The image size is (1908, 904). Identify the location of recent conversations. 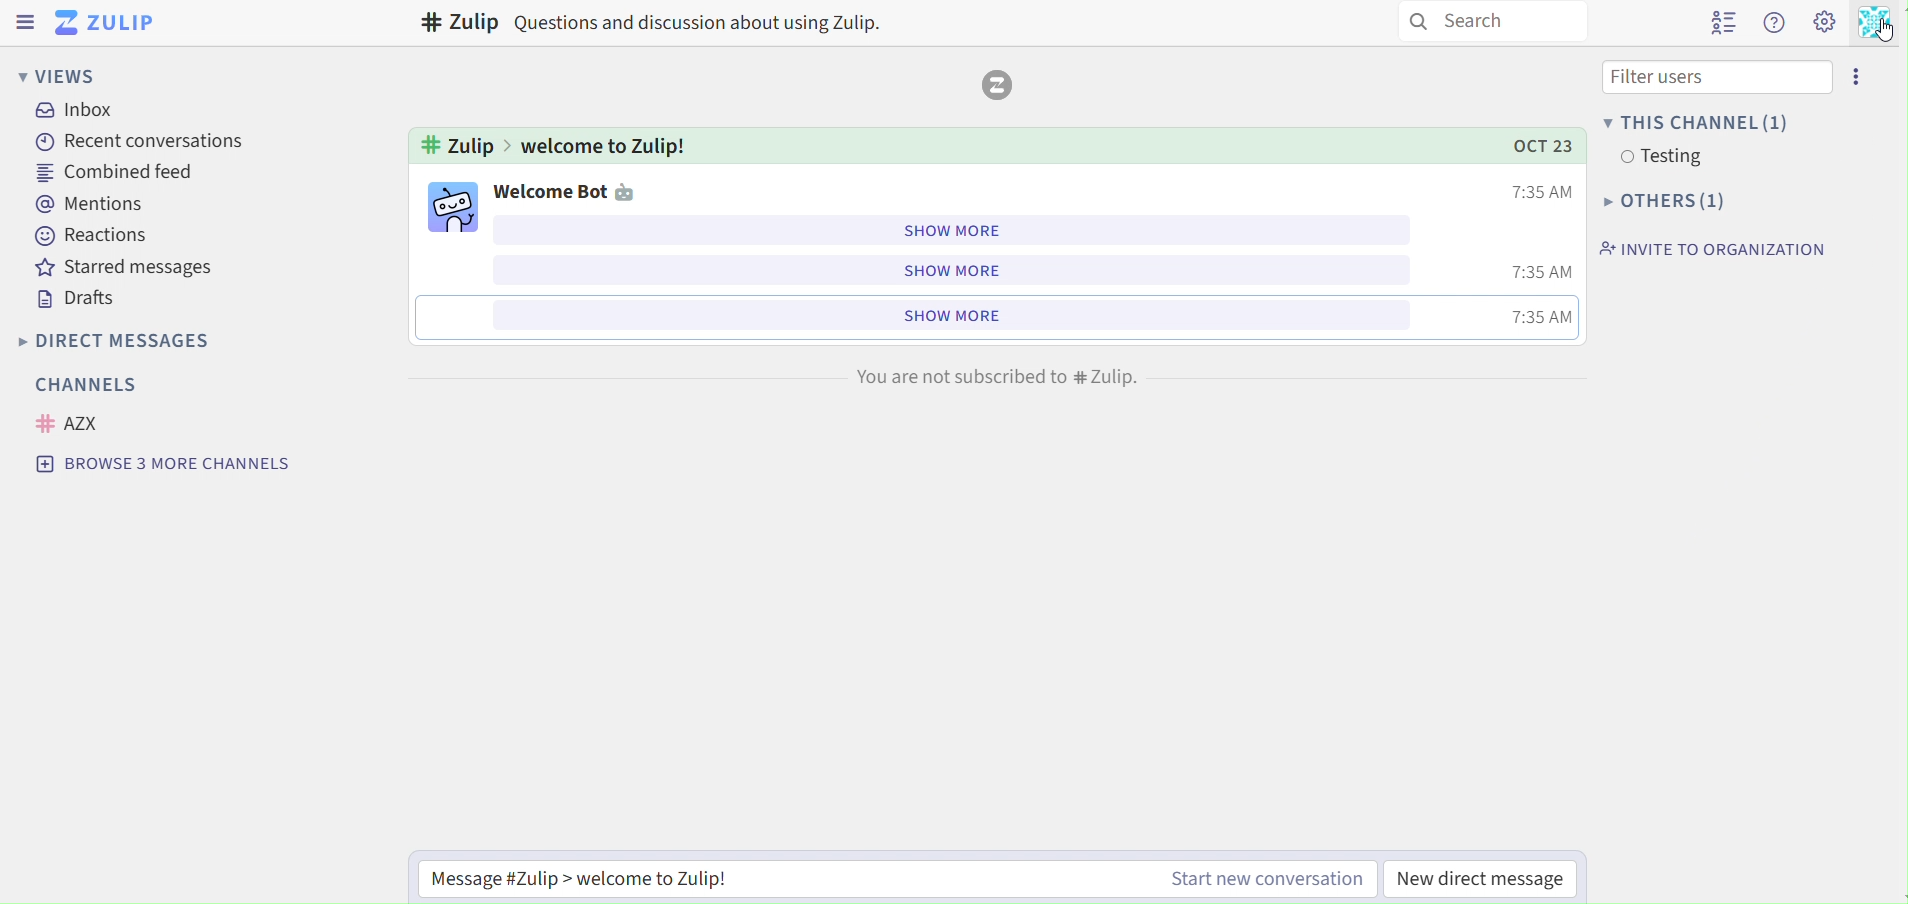
(133, 141).